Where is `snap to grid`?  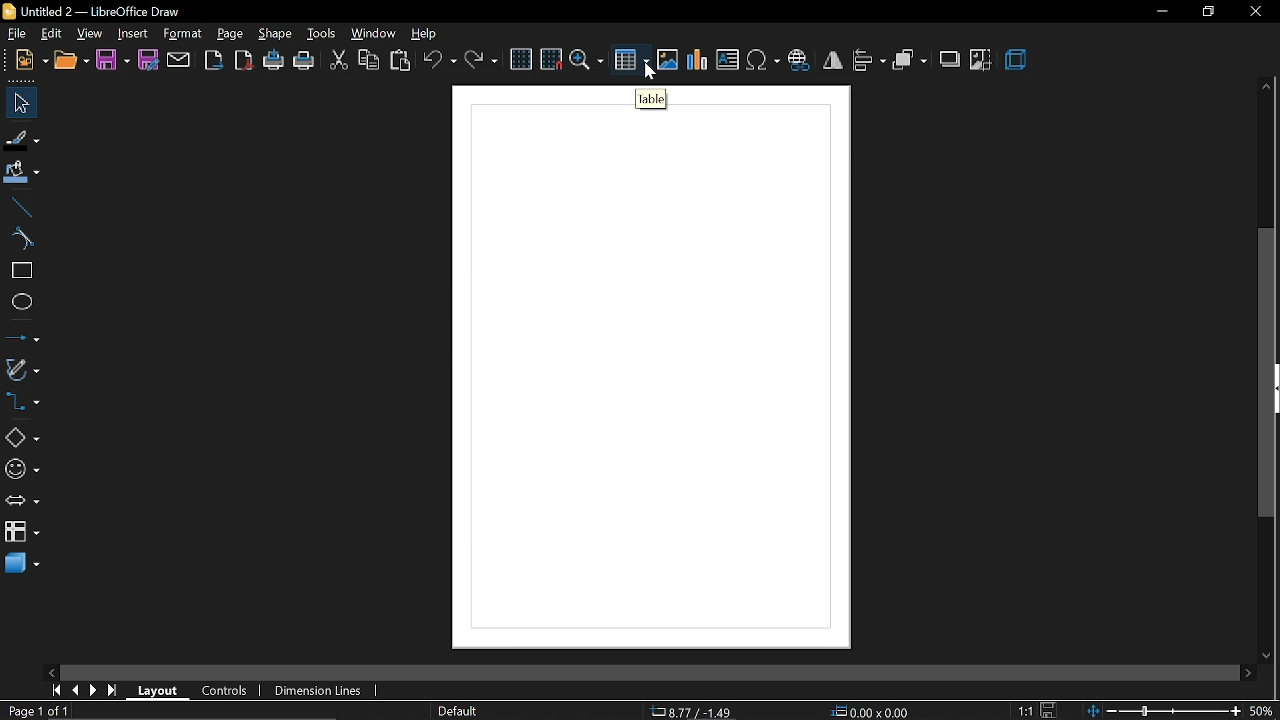
snap to grid is located at coordinates (552, 59).